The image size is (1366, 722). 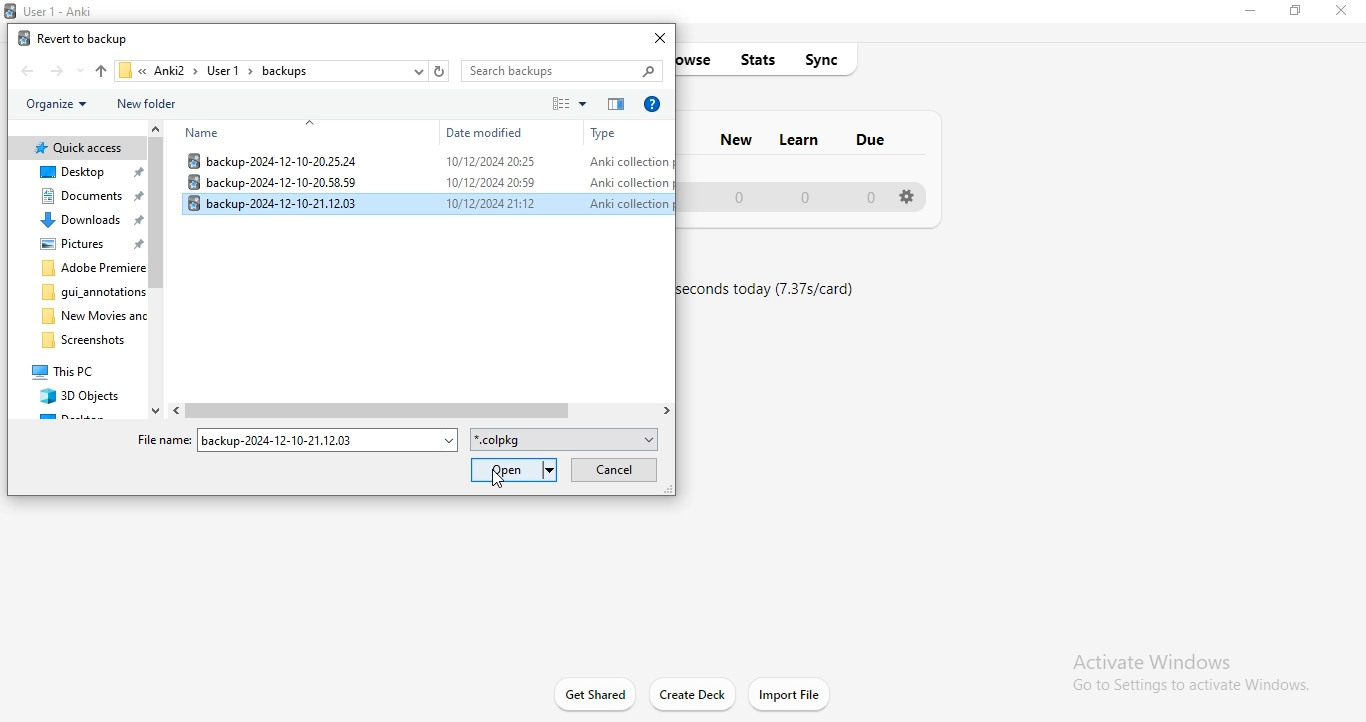 What do you see at coordinates (566, 441) in the screenshot?
I see `file format` at bounding box center [566, 441].